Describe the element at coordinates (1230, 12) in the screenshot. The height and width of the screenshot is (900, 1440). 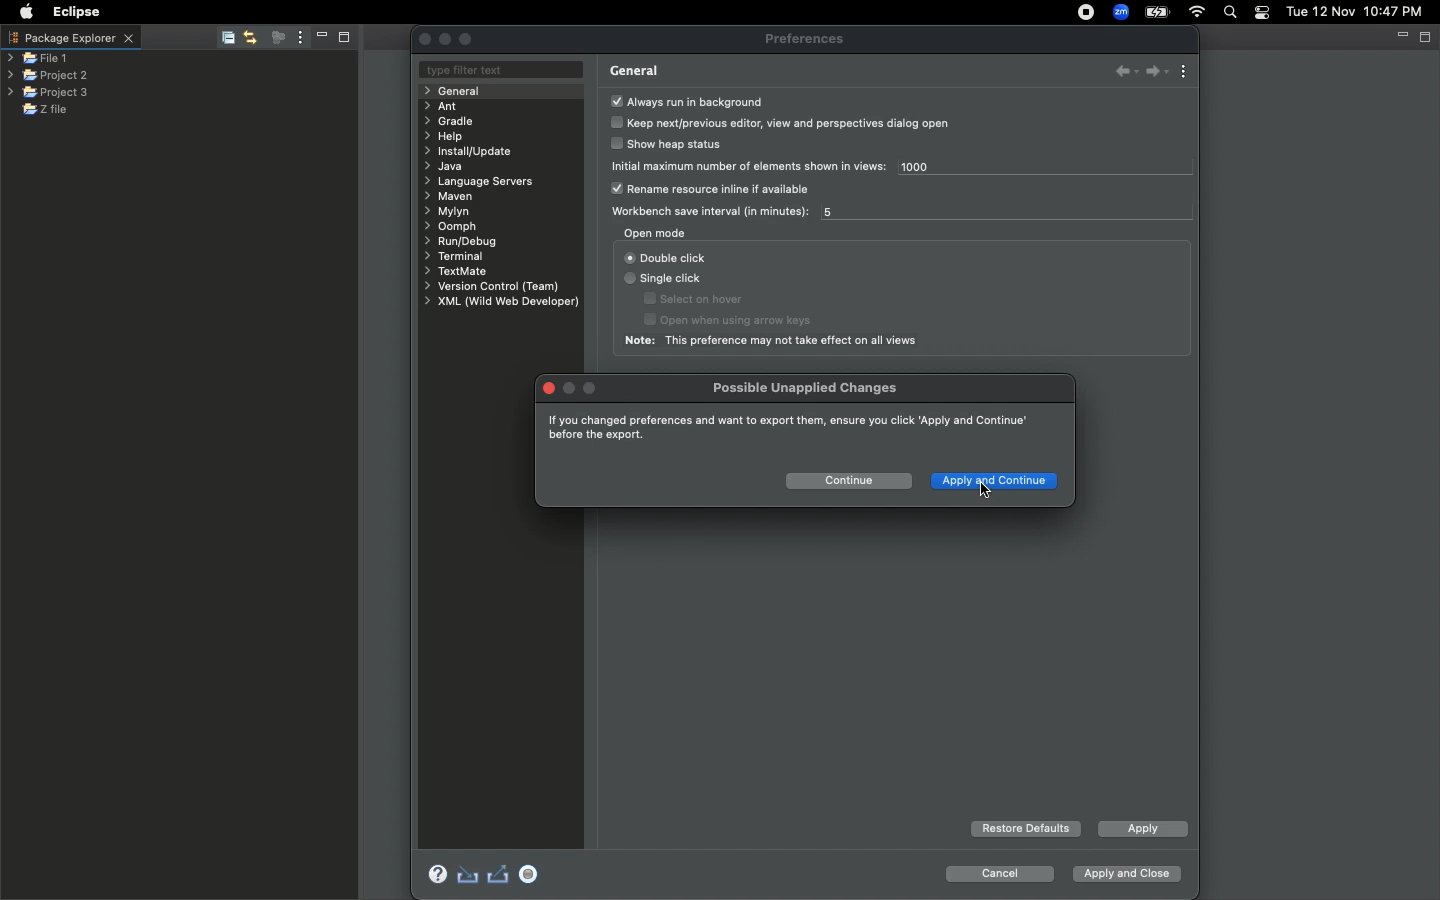
I see `Search` at that location.